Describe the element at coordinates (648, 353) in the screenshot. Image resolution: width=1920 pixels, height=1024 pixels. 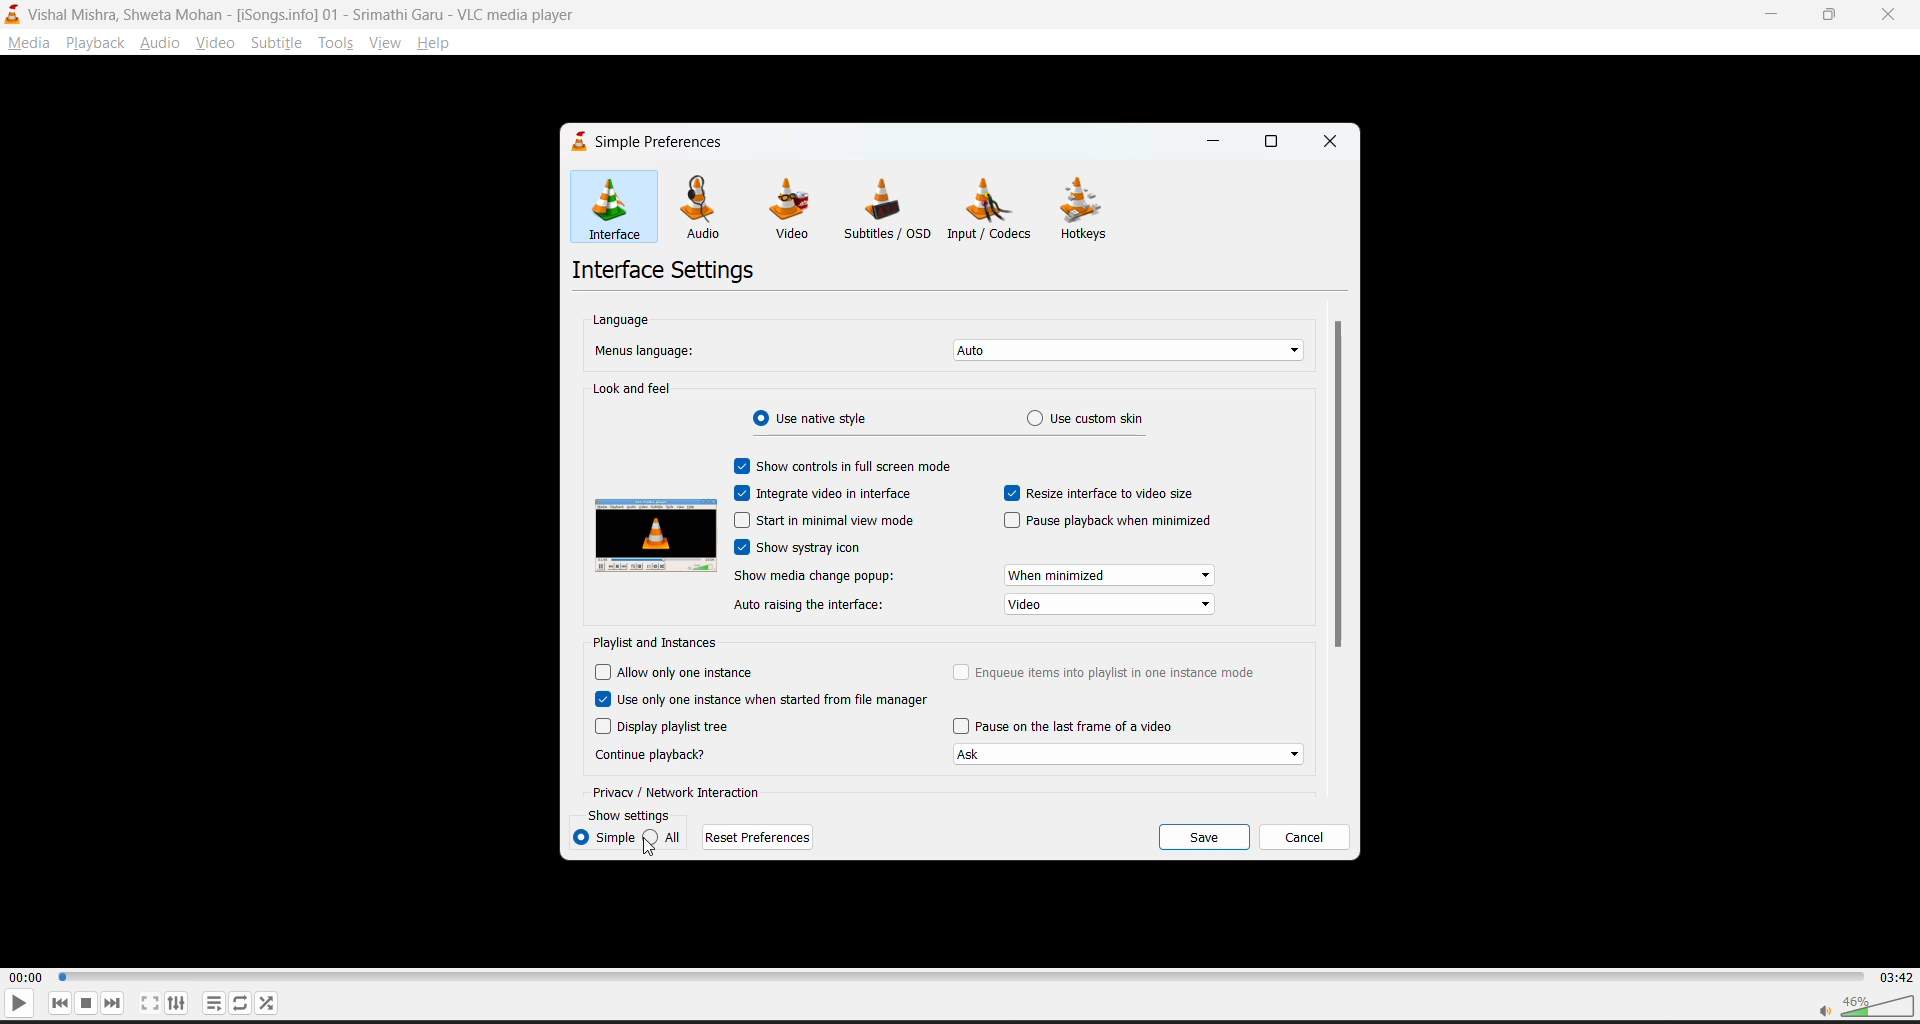
I see `menus language` at that location.